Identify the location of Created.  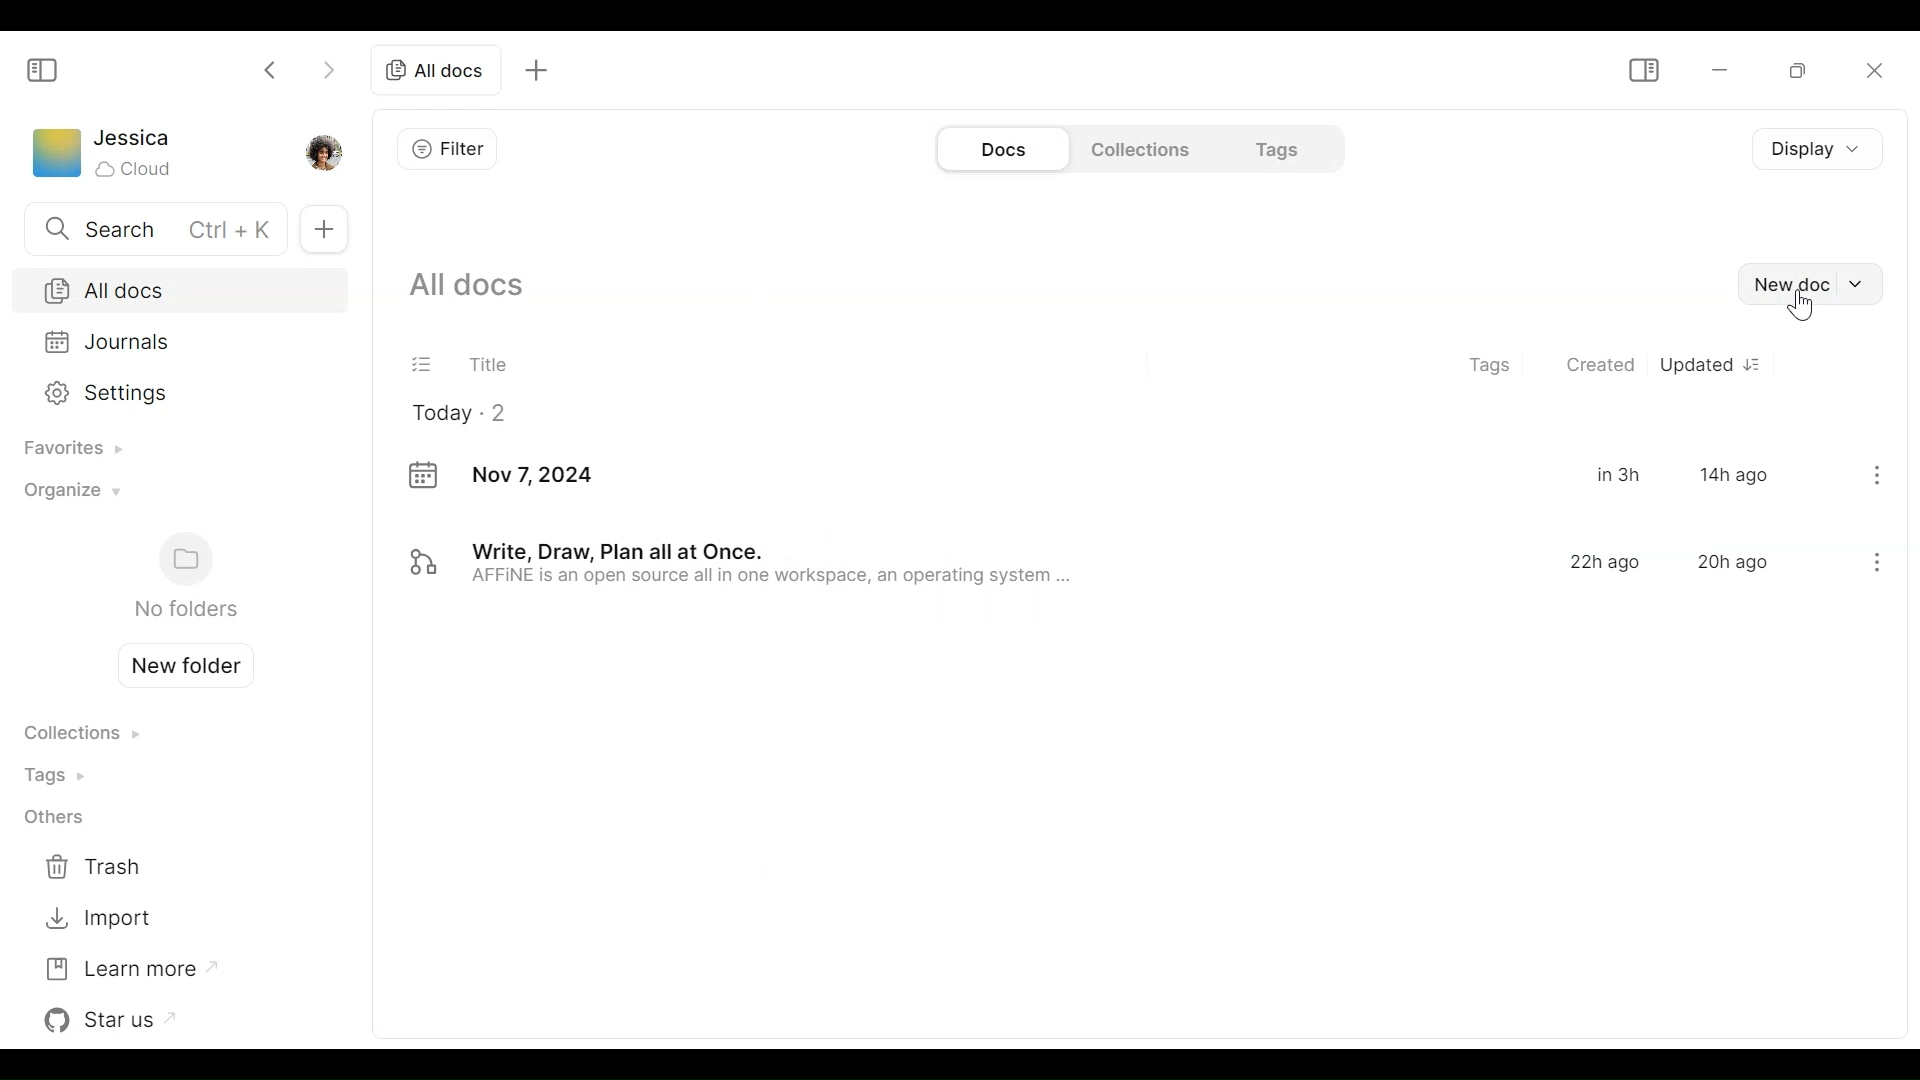
(1605, 365).